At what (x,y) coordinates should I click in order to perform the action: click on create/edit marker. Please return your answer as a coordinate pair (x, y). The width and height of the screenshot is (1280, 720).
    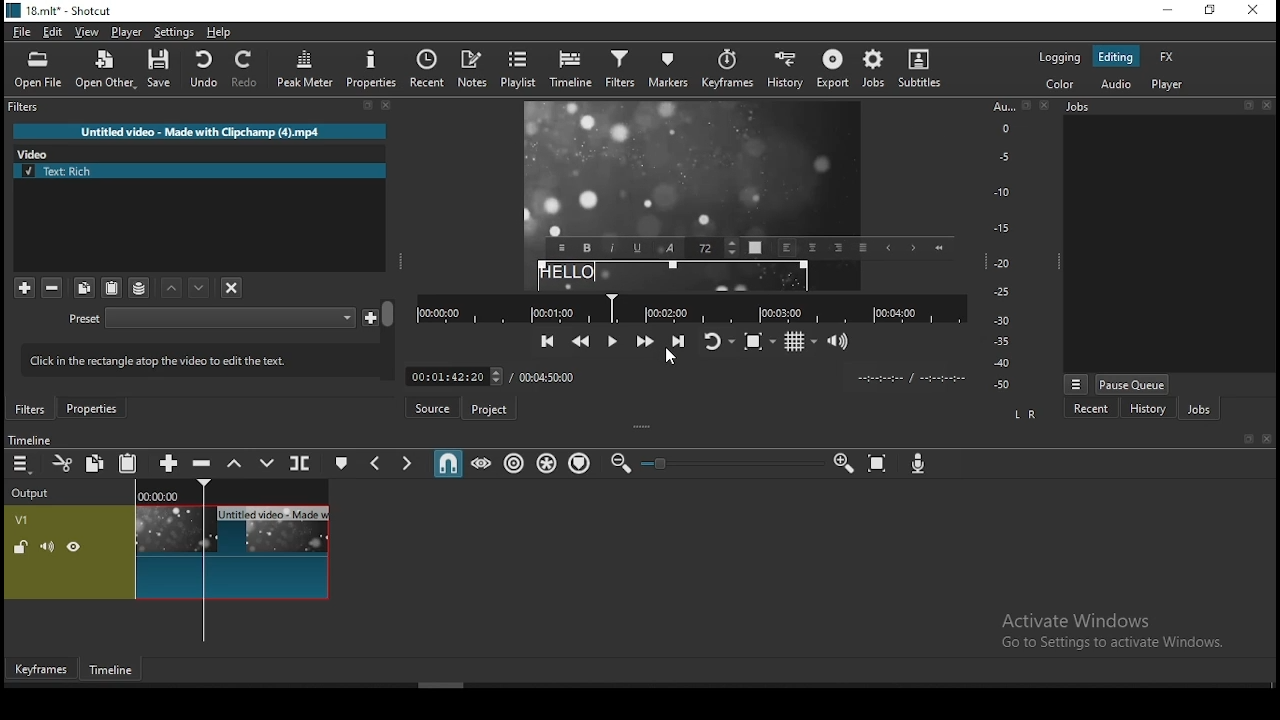
    Looking at the image, I should click on (339, 462).